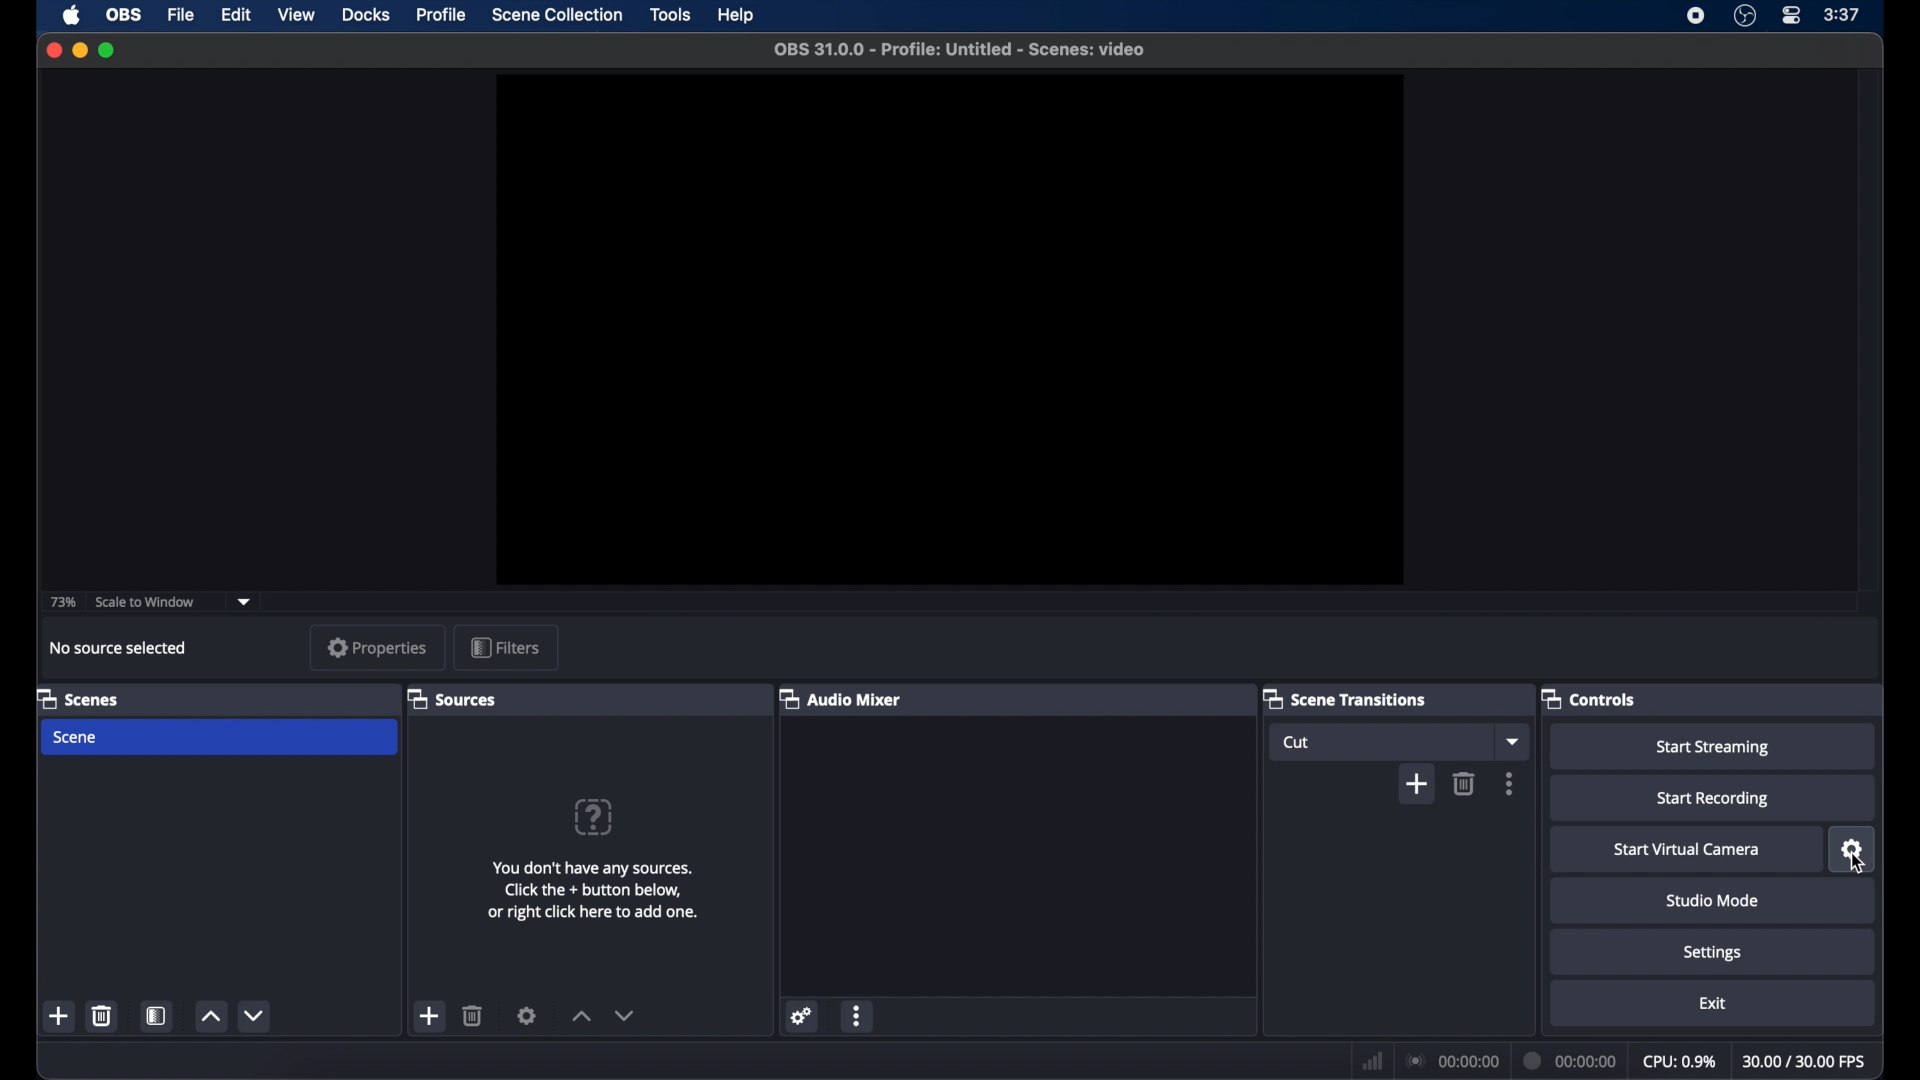  What do you see at coordinates (1855, 865) in the screenshot?
I see `Cursor` at bounding box center [1855, 865].